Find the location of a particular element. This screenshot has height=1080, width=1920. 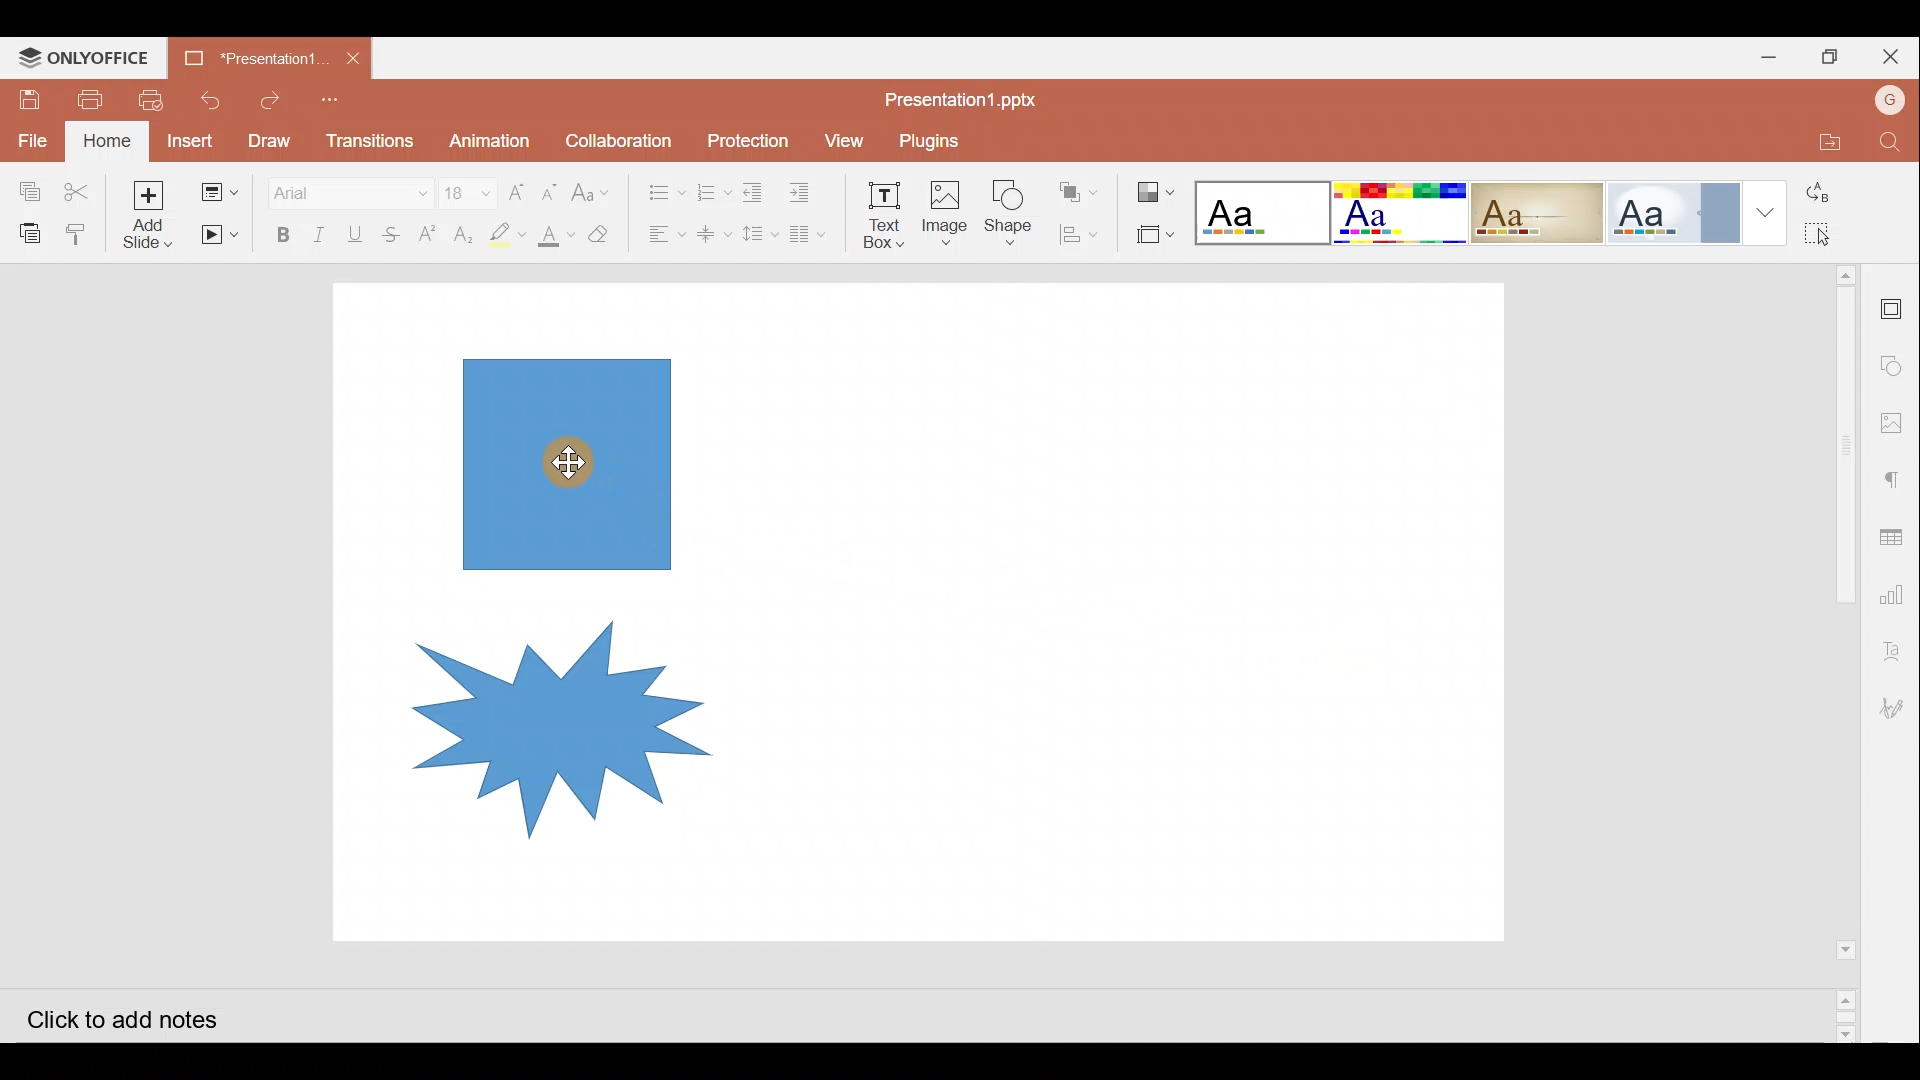

Change case is located at coordinates (594, 189).